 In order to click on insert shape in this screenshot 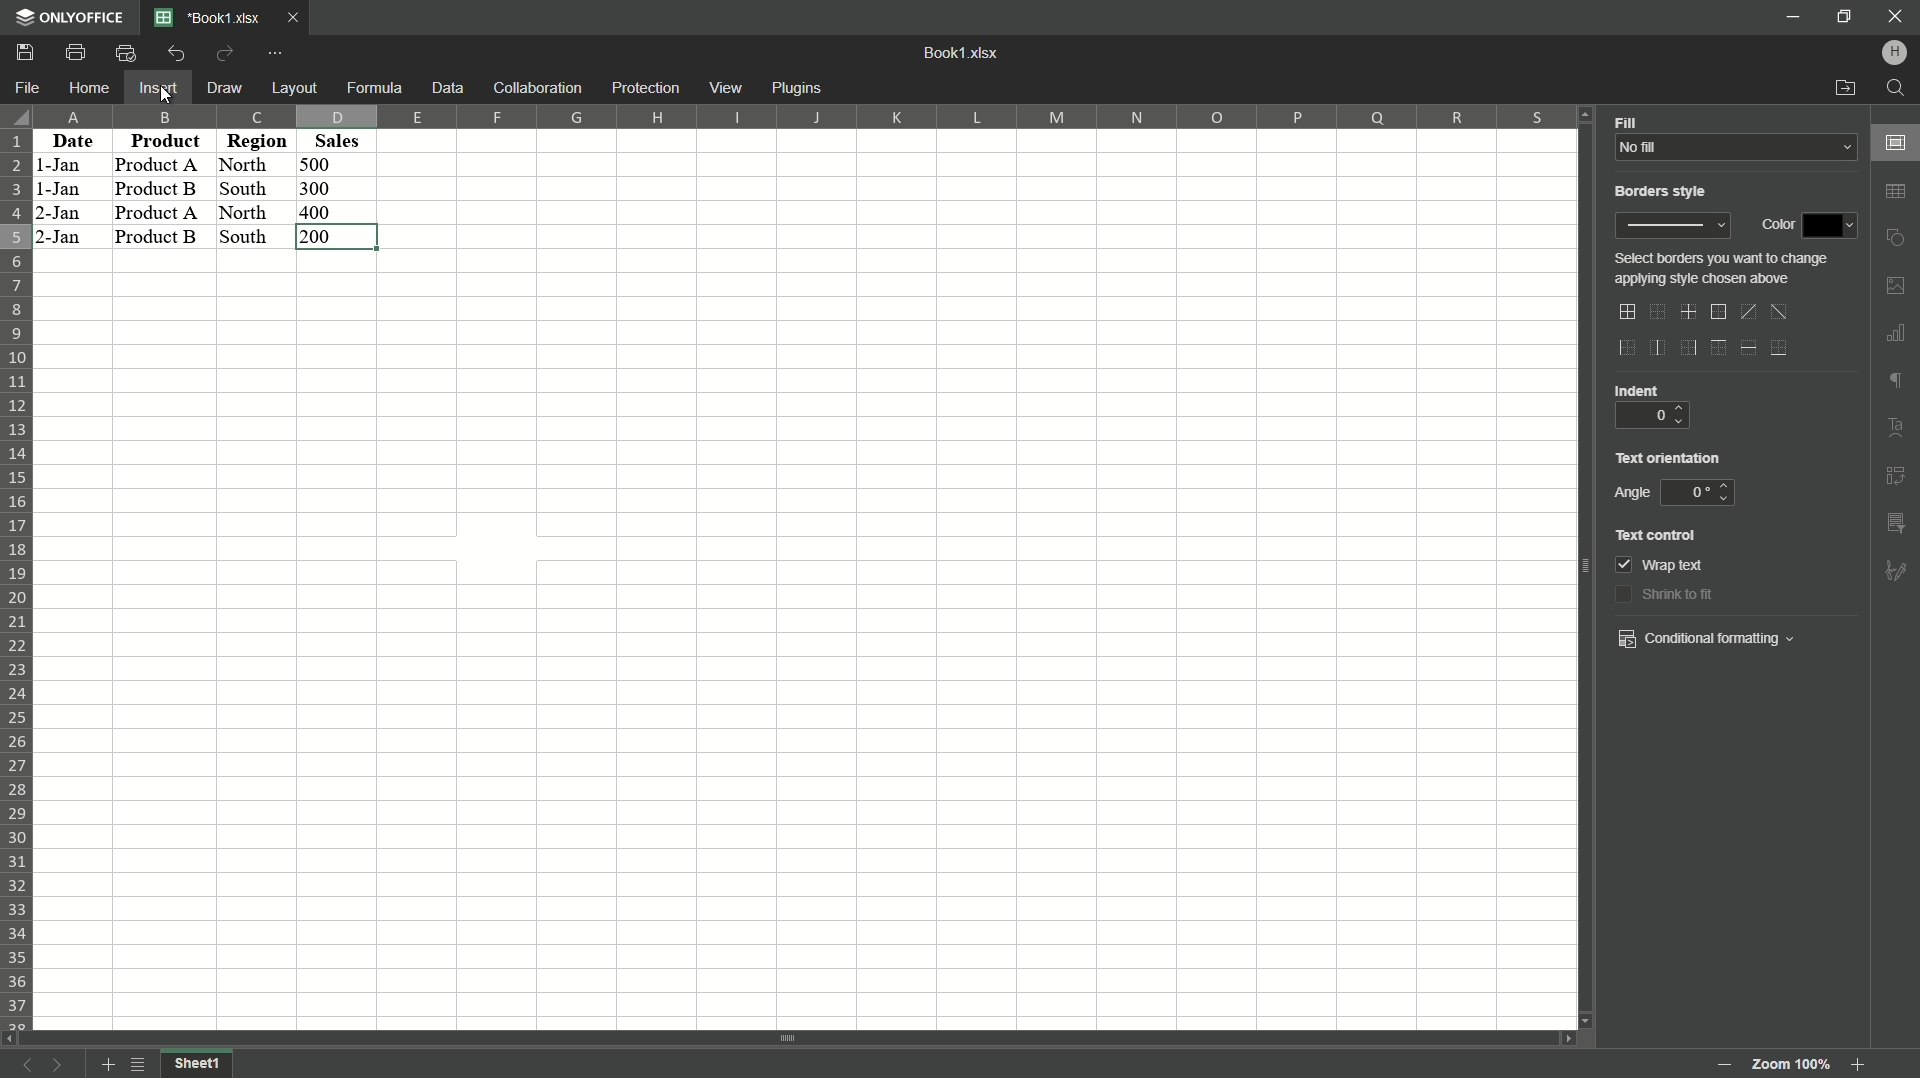, I will do `click(1897, 238)`.